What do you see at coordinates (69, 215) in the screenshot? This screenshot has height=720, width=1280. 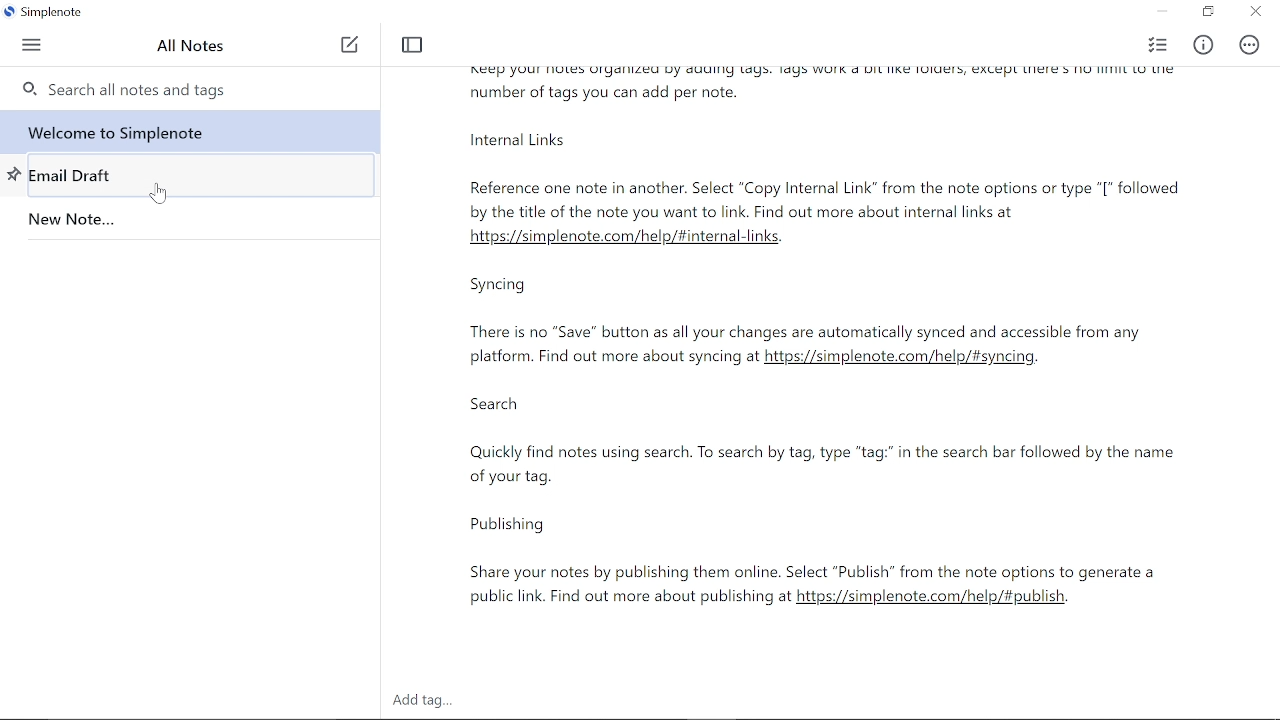 I see `Note titled "New Note..."` at bounding box center [69, 215].